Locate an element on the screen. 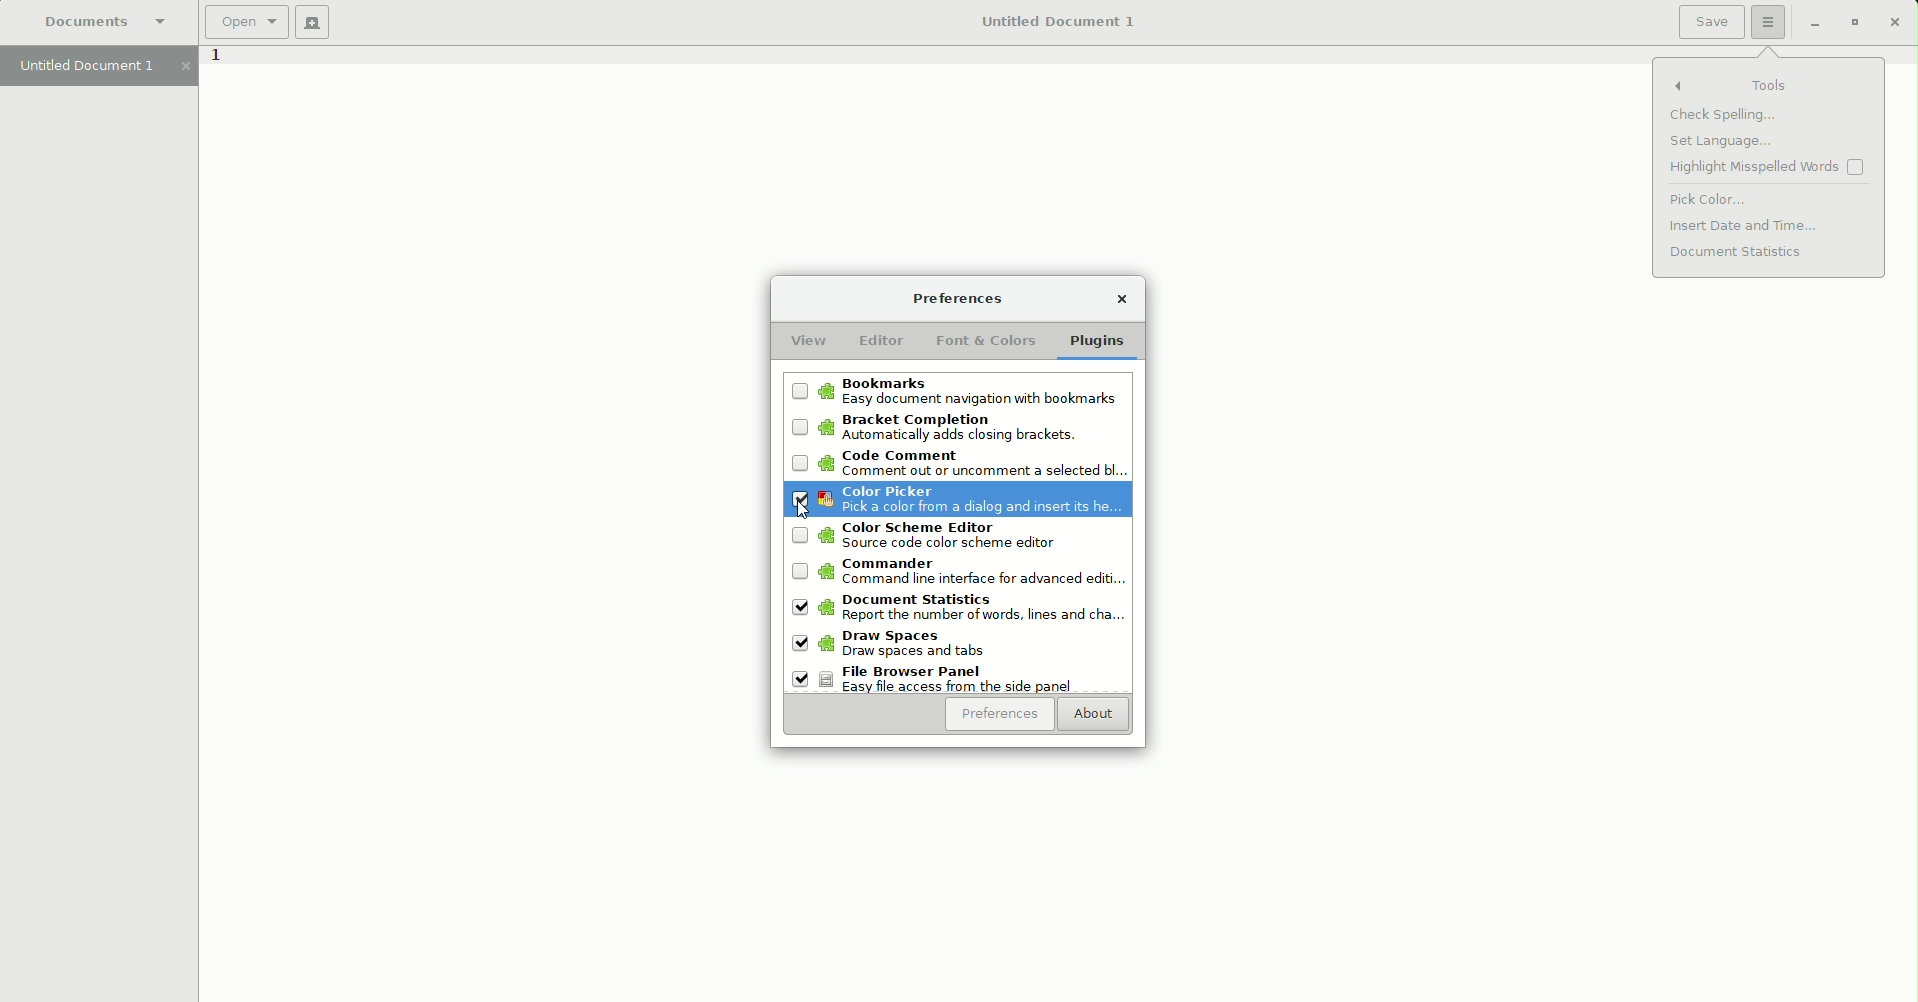  Commander: Command line interface for advanced ed... is located at coordinates (958, 574).